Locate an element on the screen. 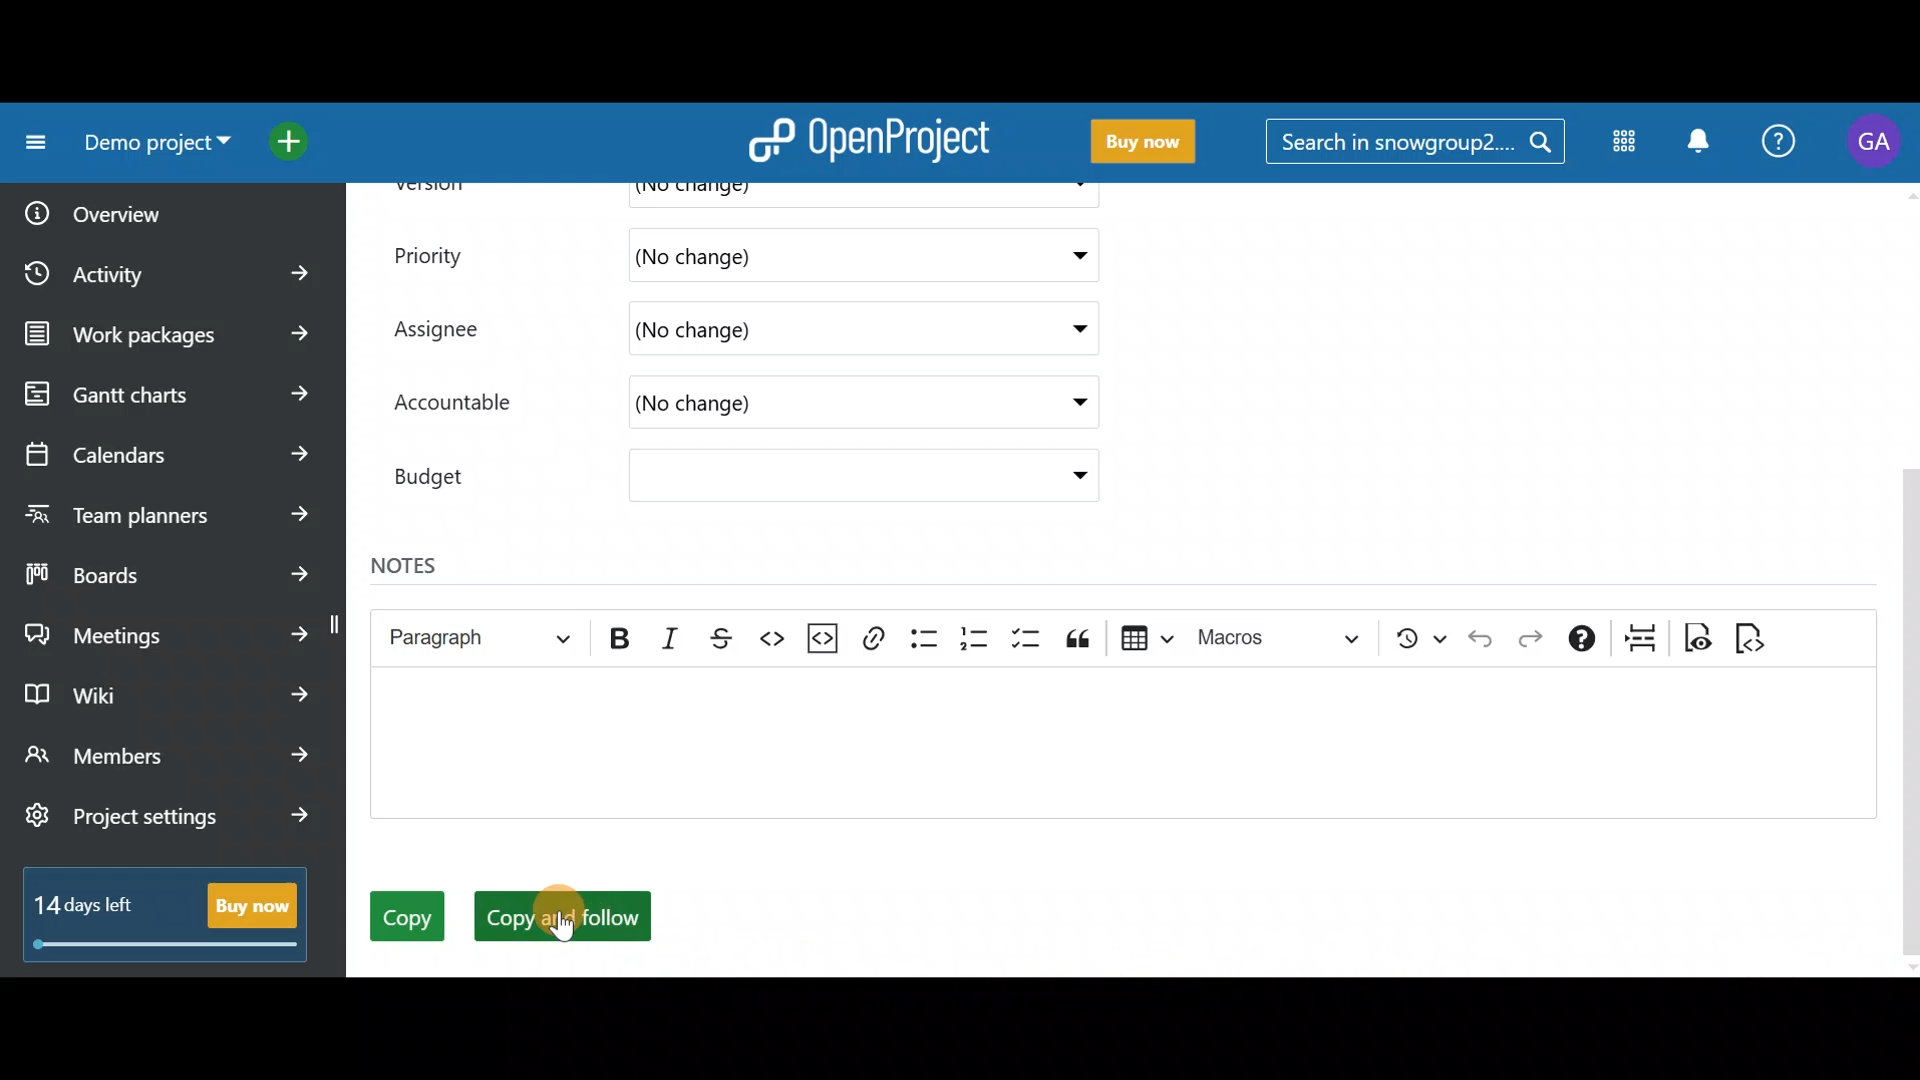  Team planners is located at coordinates (163, 508).